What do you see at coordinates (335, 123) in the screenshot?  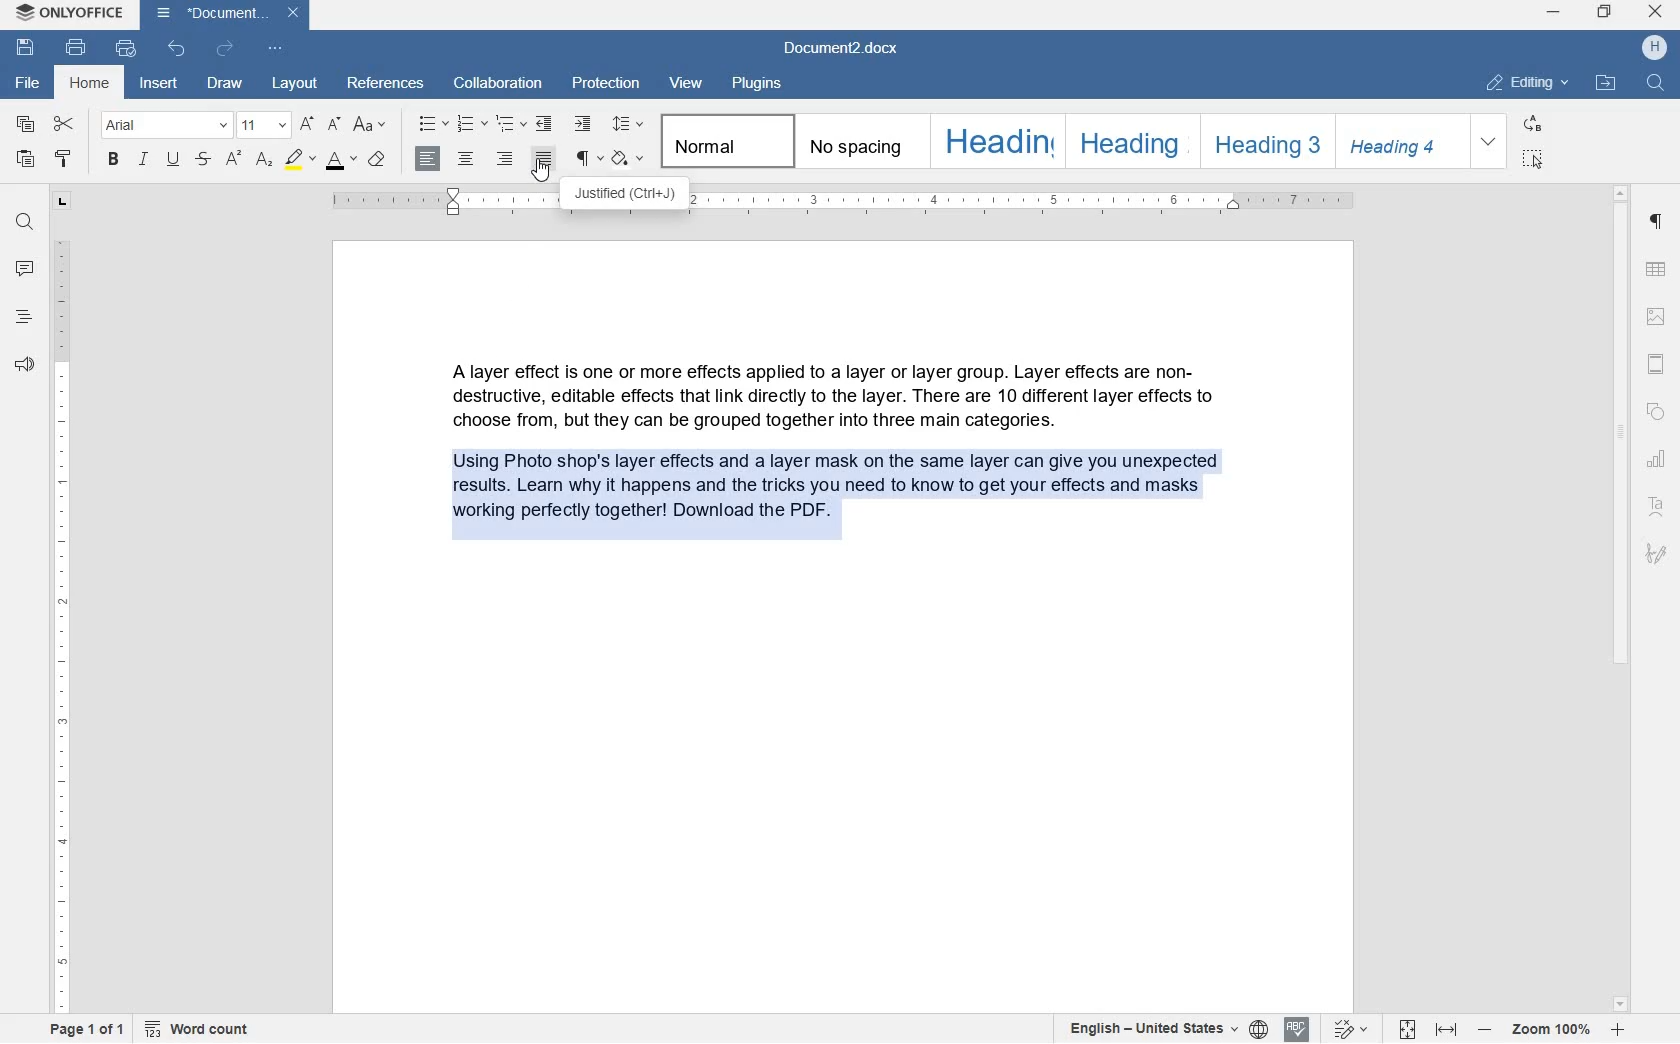 I see `DECREMENT FONT SIZE` at bounding box center [335, 123].